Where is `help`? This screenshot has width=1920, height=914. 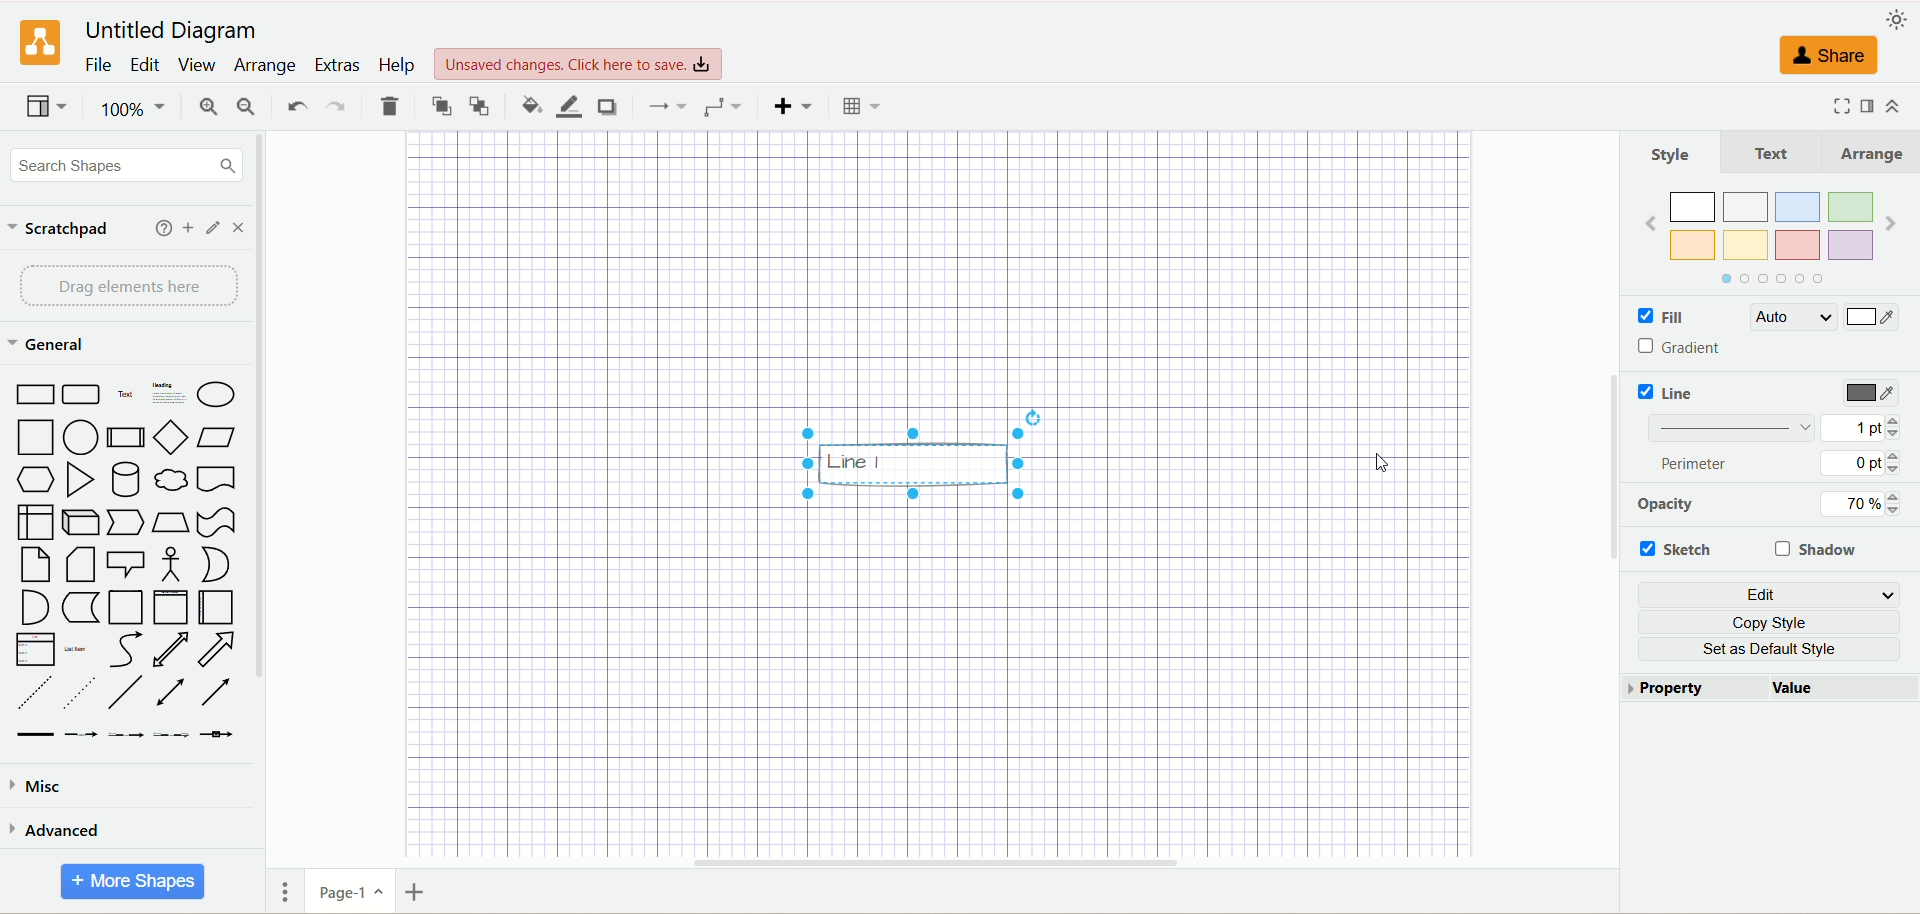
help is located at coordinates (400, 67).